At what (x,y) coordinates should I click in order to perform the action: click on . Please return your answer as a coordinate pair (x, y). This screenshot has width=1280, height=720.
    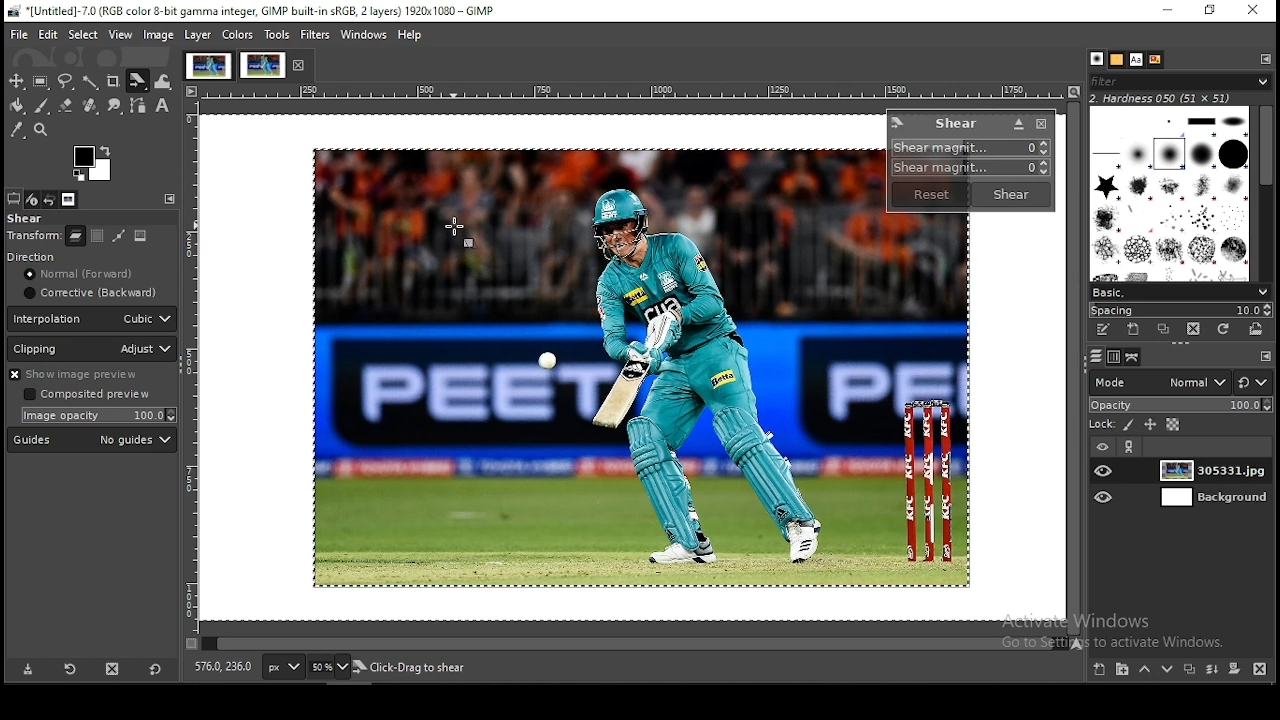
    Looking at the image, I should click on (1018, 124).